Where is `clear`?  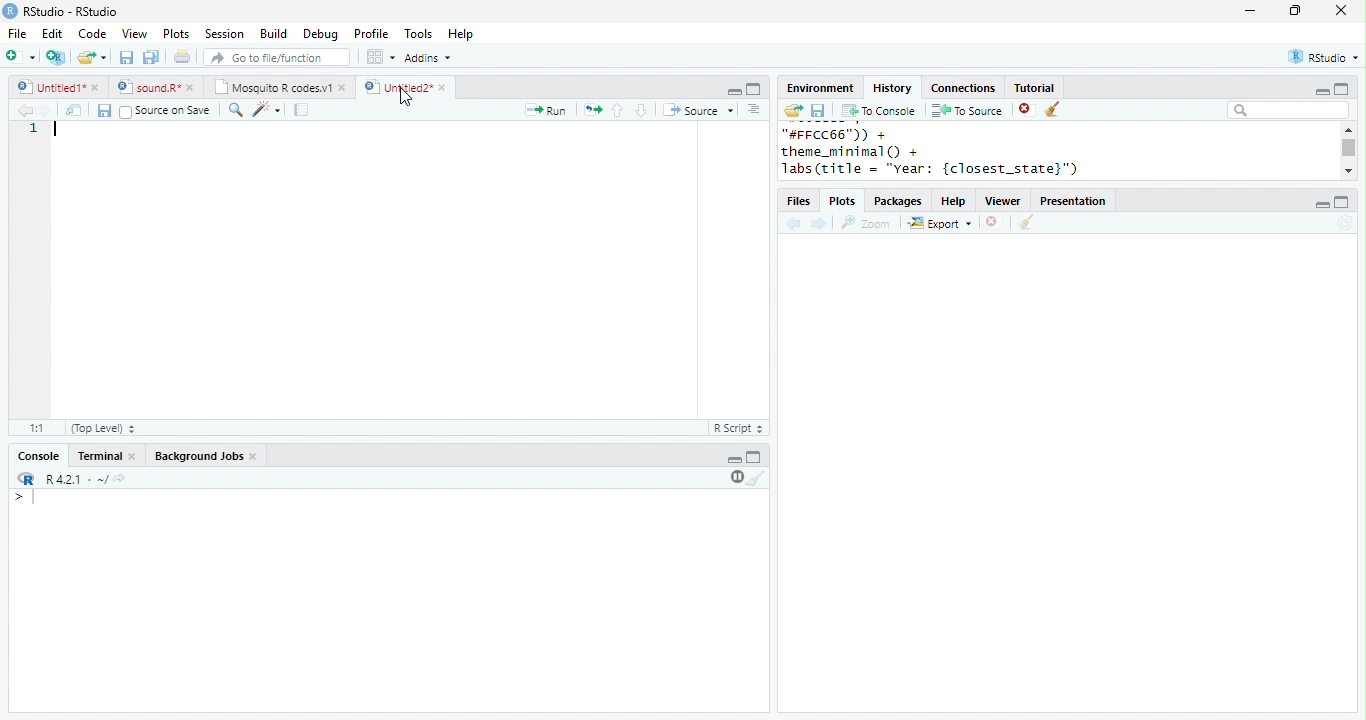 clear is located at coordinates (1027, 222).